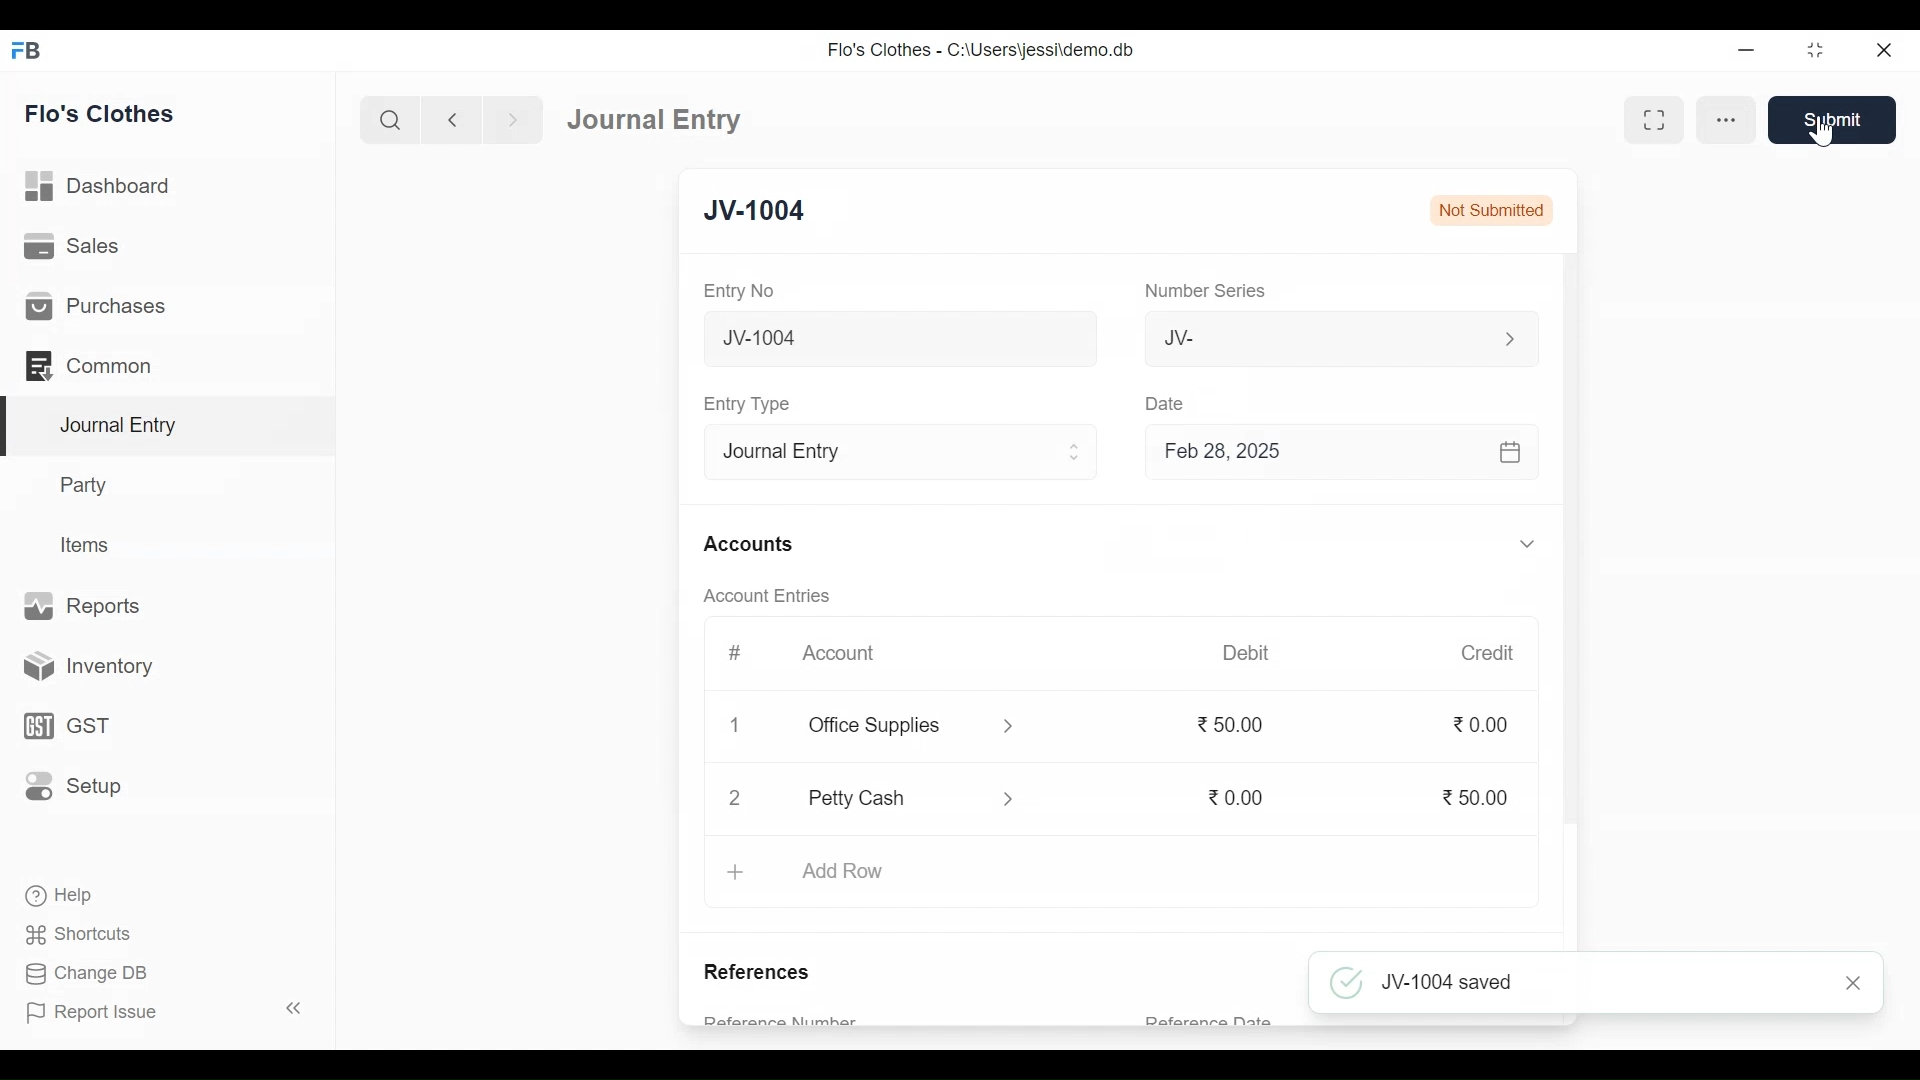  What do you see at coordinates (170, 427) in the screenshot?
I see `Journal Entry` at bounding box center [170, 427].